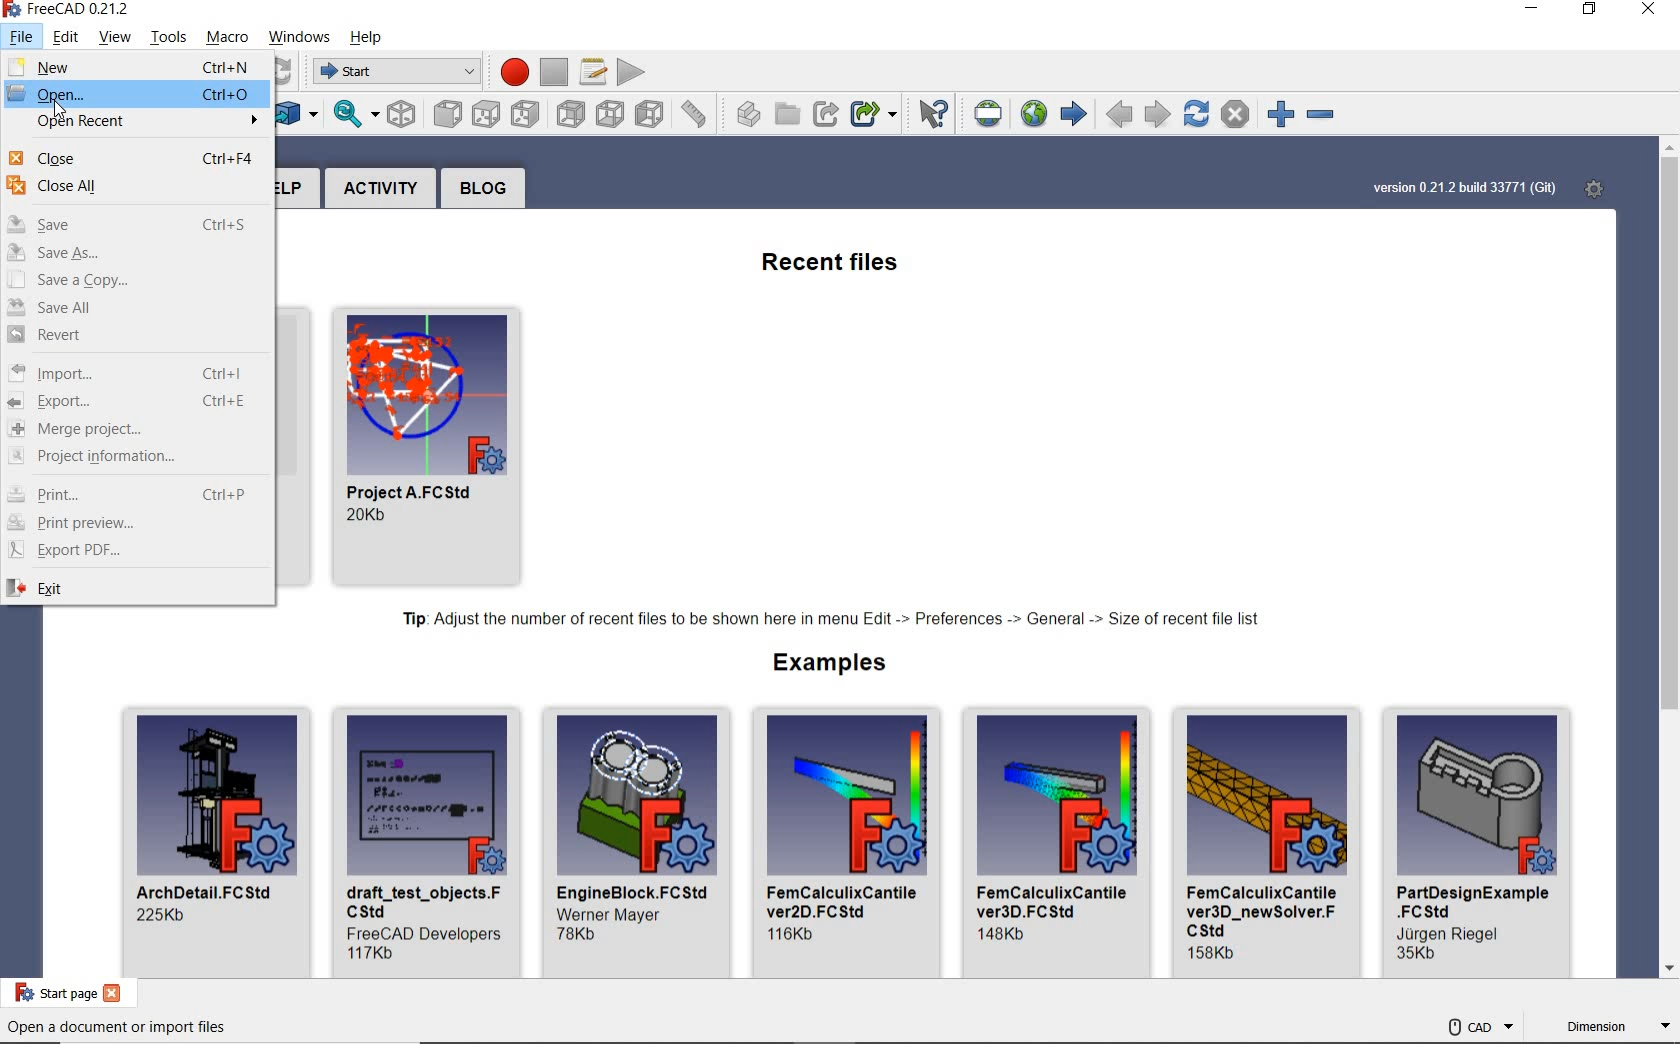 Image resolution: width=1680 pixels, height=1044 pixels. What do you see at coordinates (617, 914) in the screenshot?
I see `dev name` at bounding box center [617, 914].